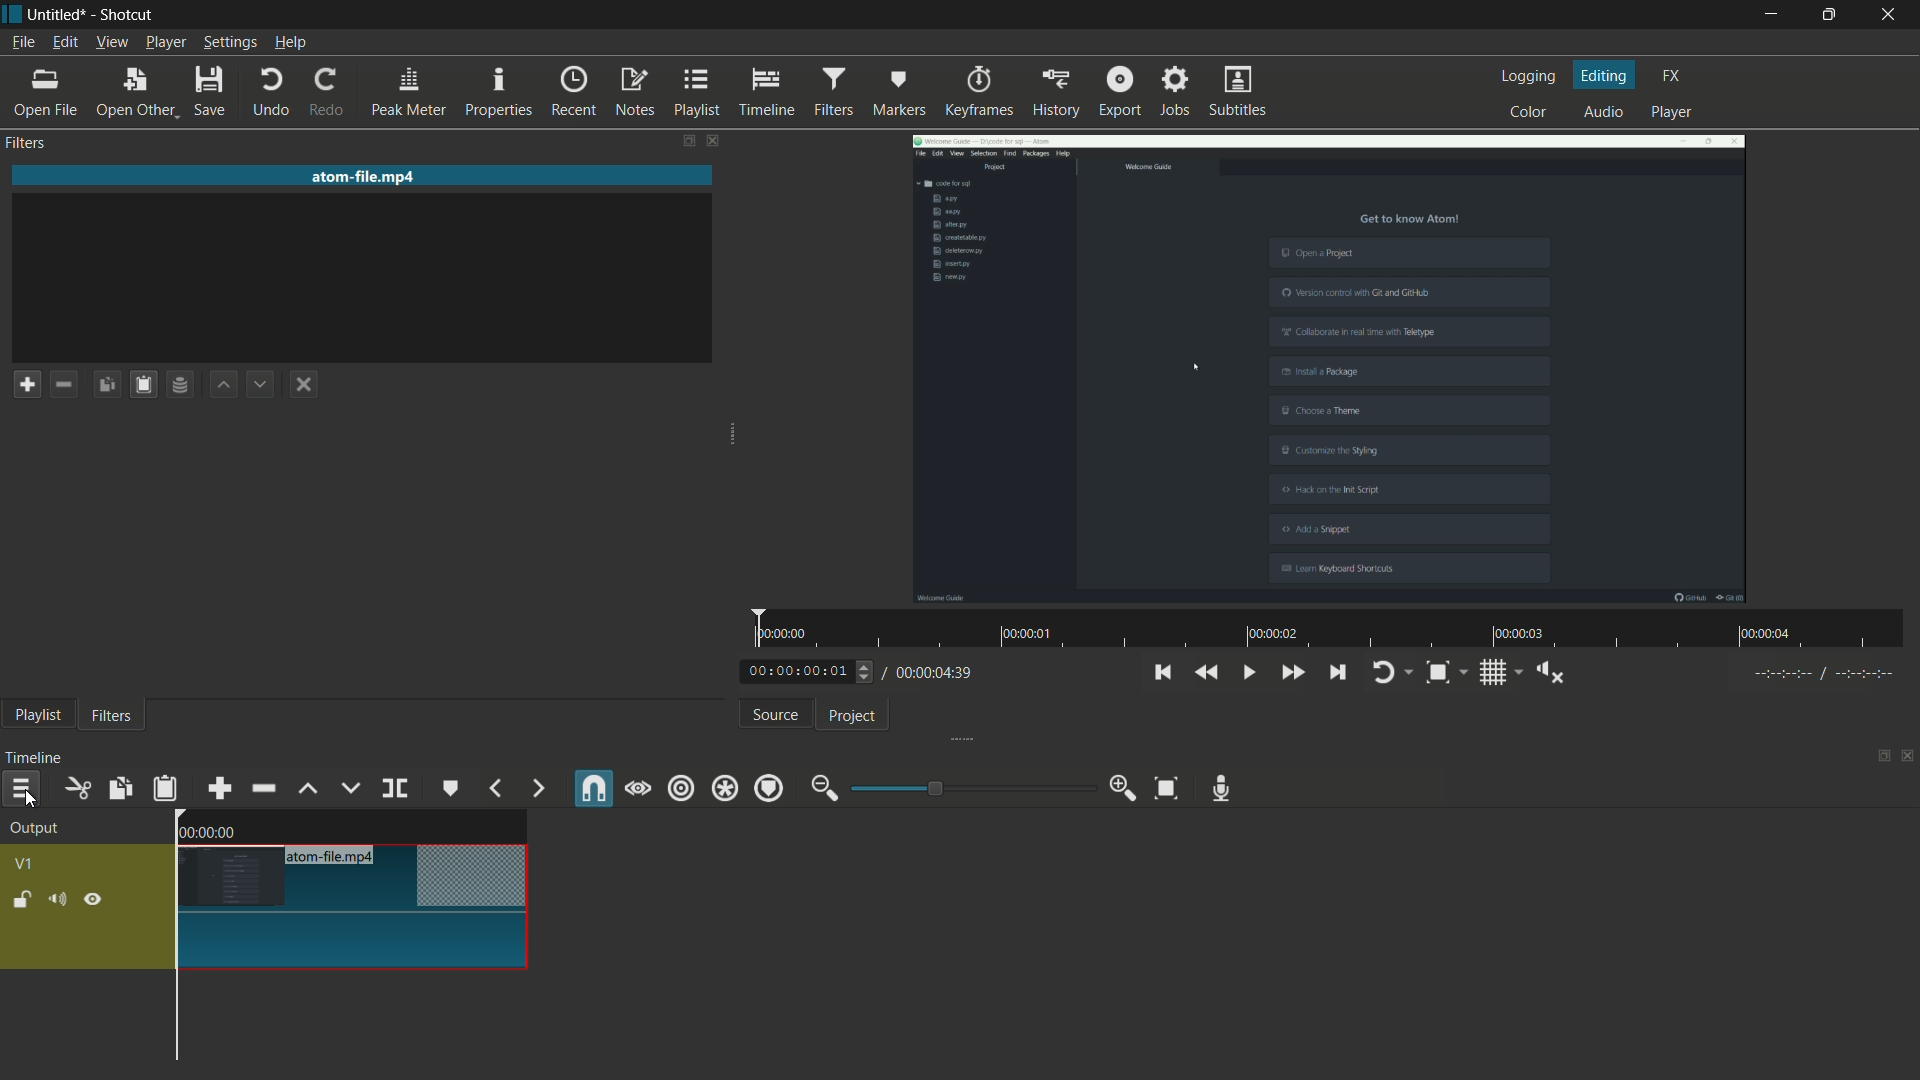  Describe the element at coordinates (1550, 673) in the screenshot. I see `show volume control` at that location.